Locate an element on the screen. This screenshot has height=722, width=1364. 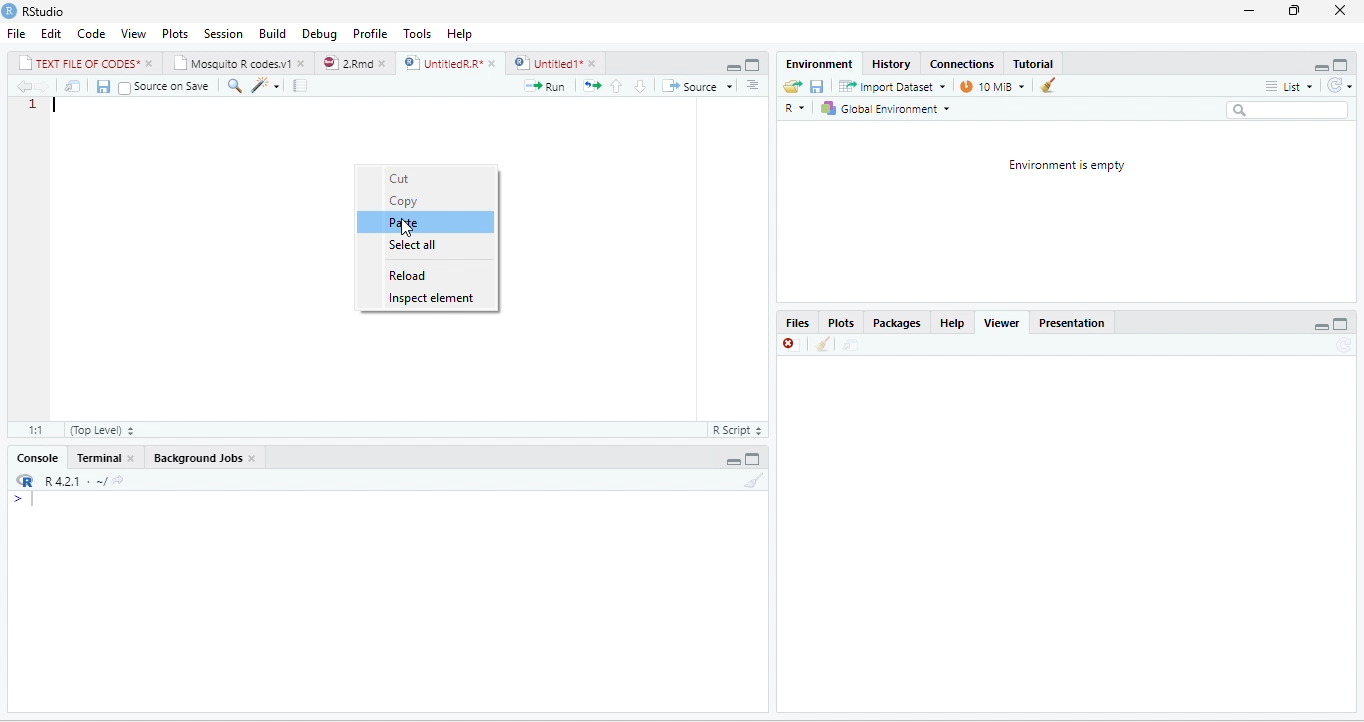
2Rmd is located at coordinates (346, 63).